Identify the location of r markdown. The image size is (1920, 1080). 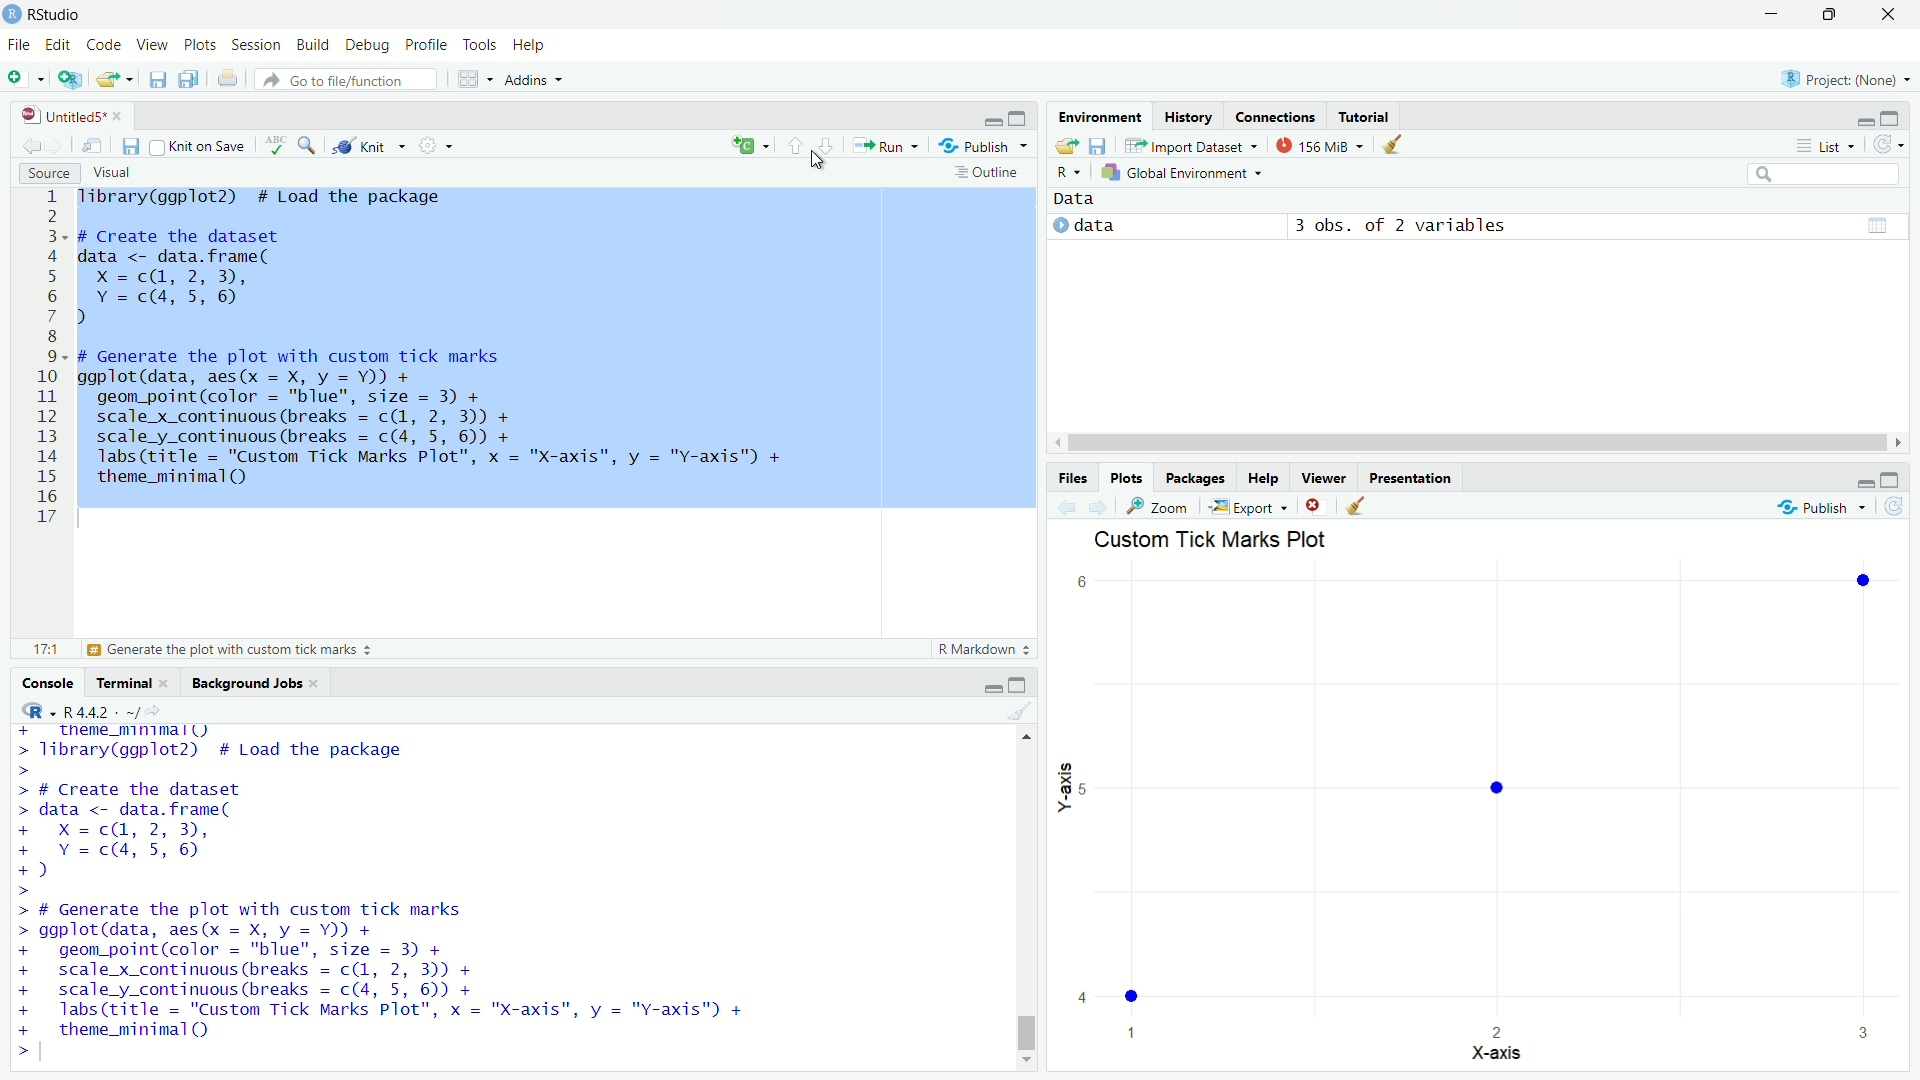
(978, 648).